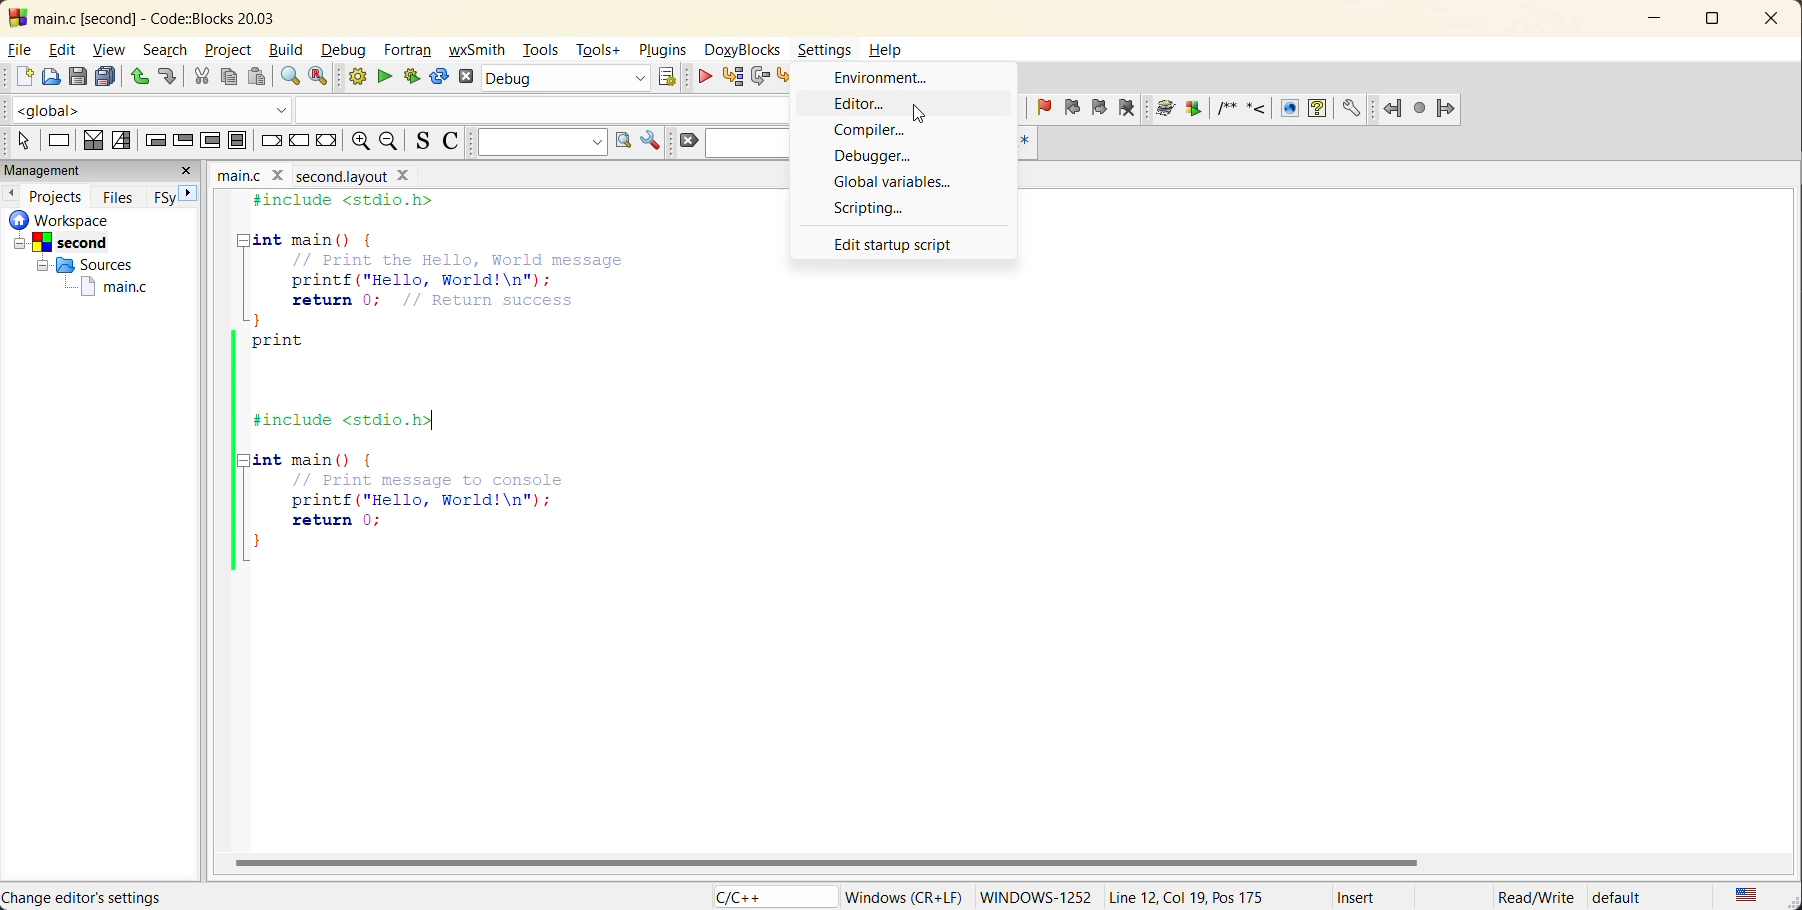 The image size is (1802, 910). I want to click on undo, so click(139, 76).